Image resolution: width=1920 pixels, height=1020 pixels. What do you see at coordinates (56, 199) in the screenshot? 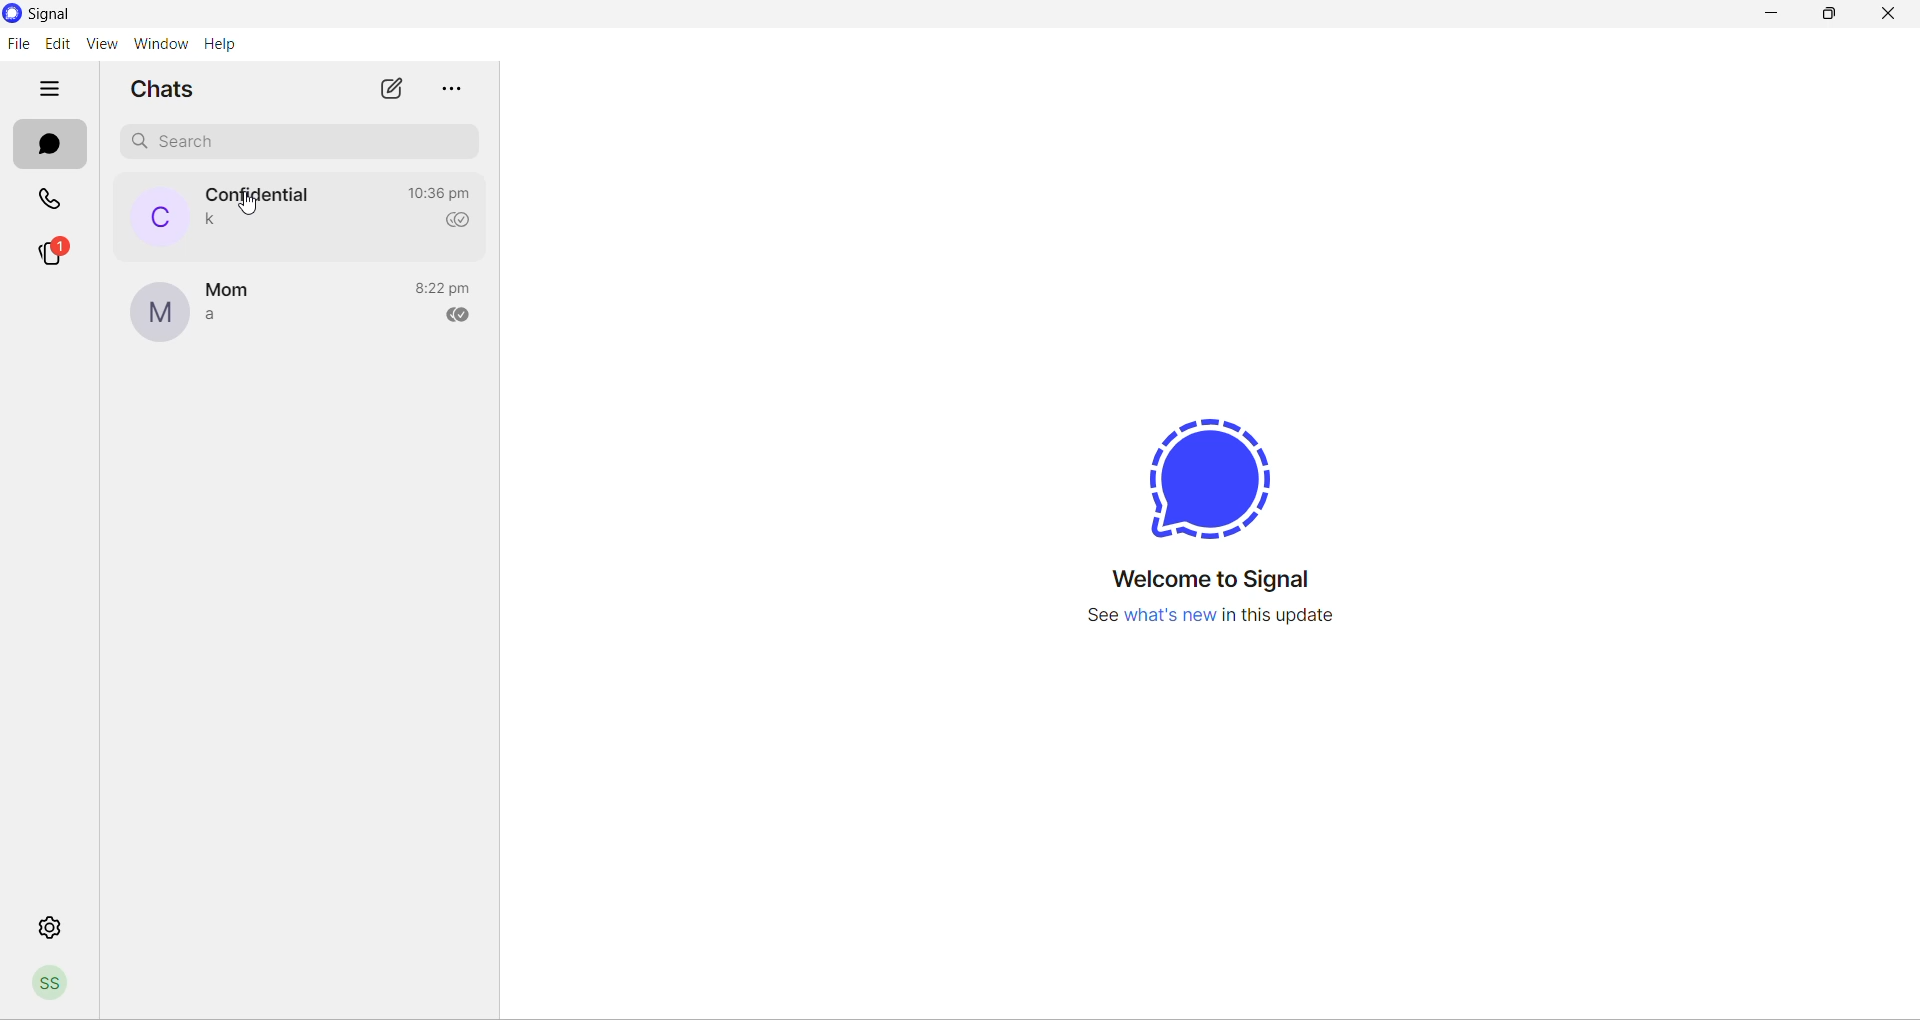
I see `calls` at bounding box center [56, 199].